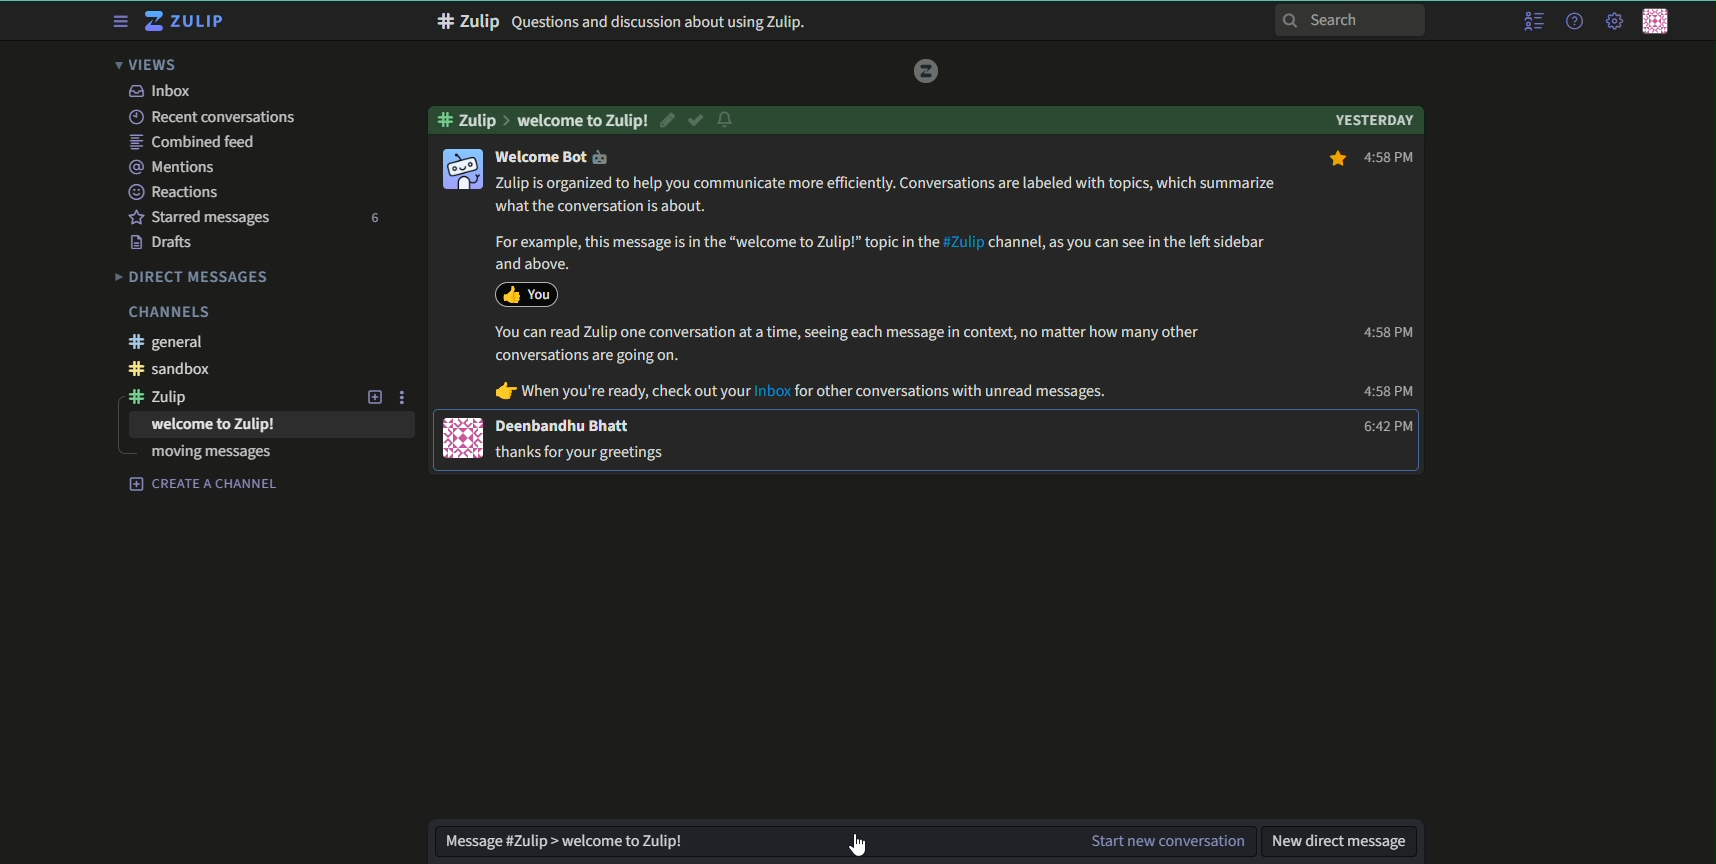 Image resolution: width=1716 pixels, height=864 pixels. What do you see at coordinates (669, 120) in the screenshot?
I see `edit` at bounding box center [669, 120].